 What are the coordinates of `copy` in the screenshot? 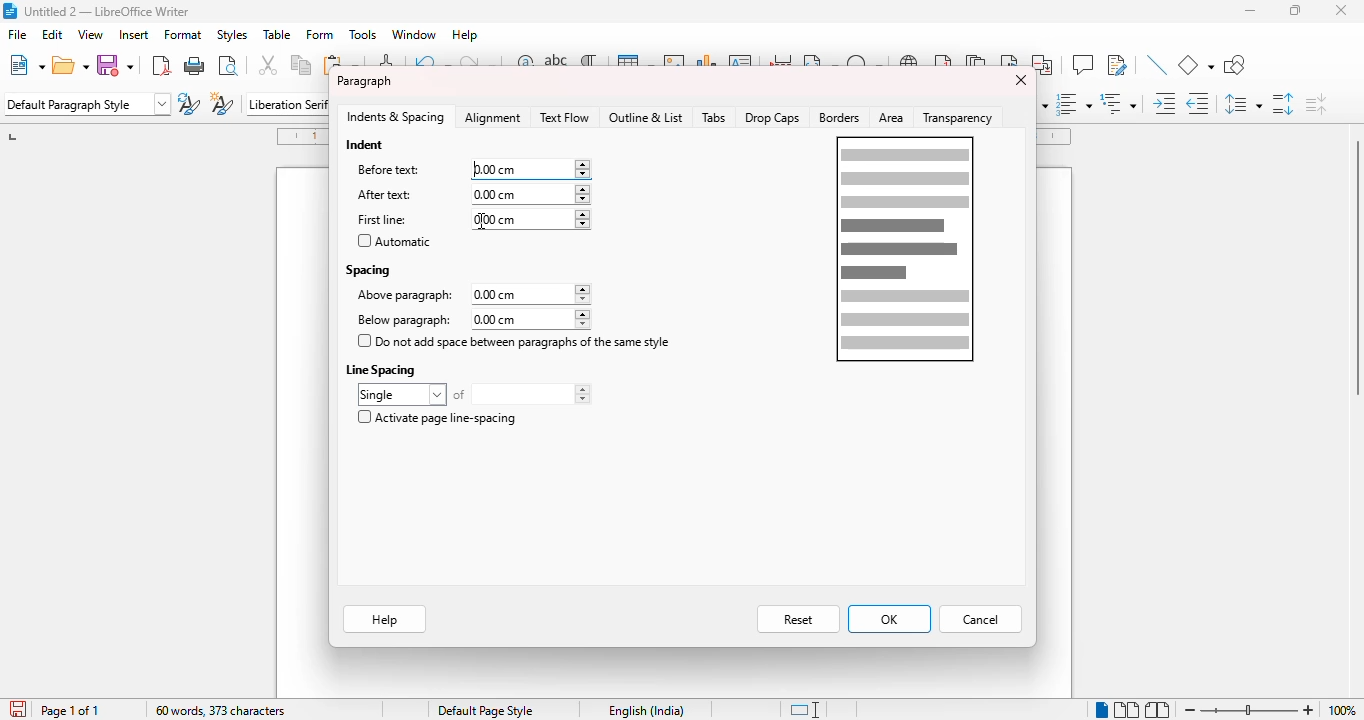 It's located at (302, 65).